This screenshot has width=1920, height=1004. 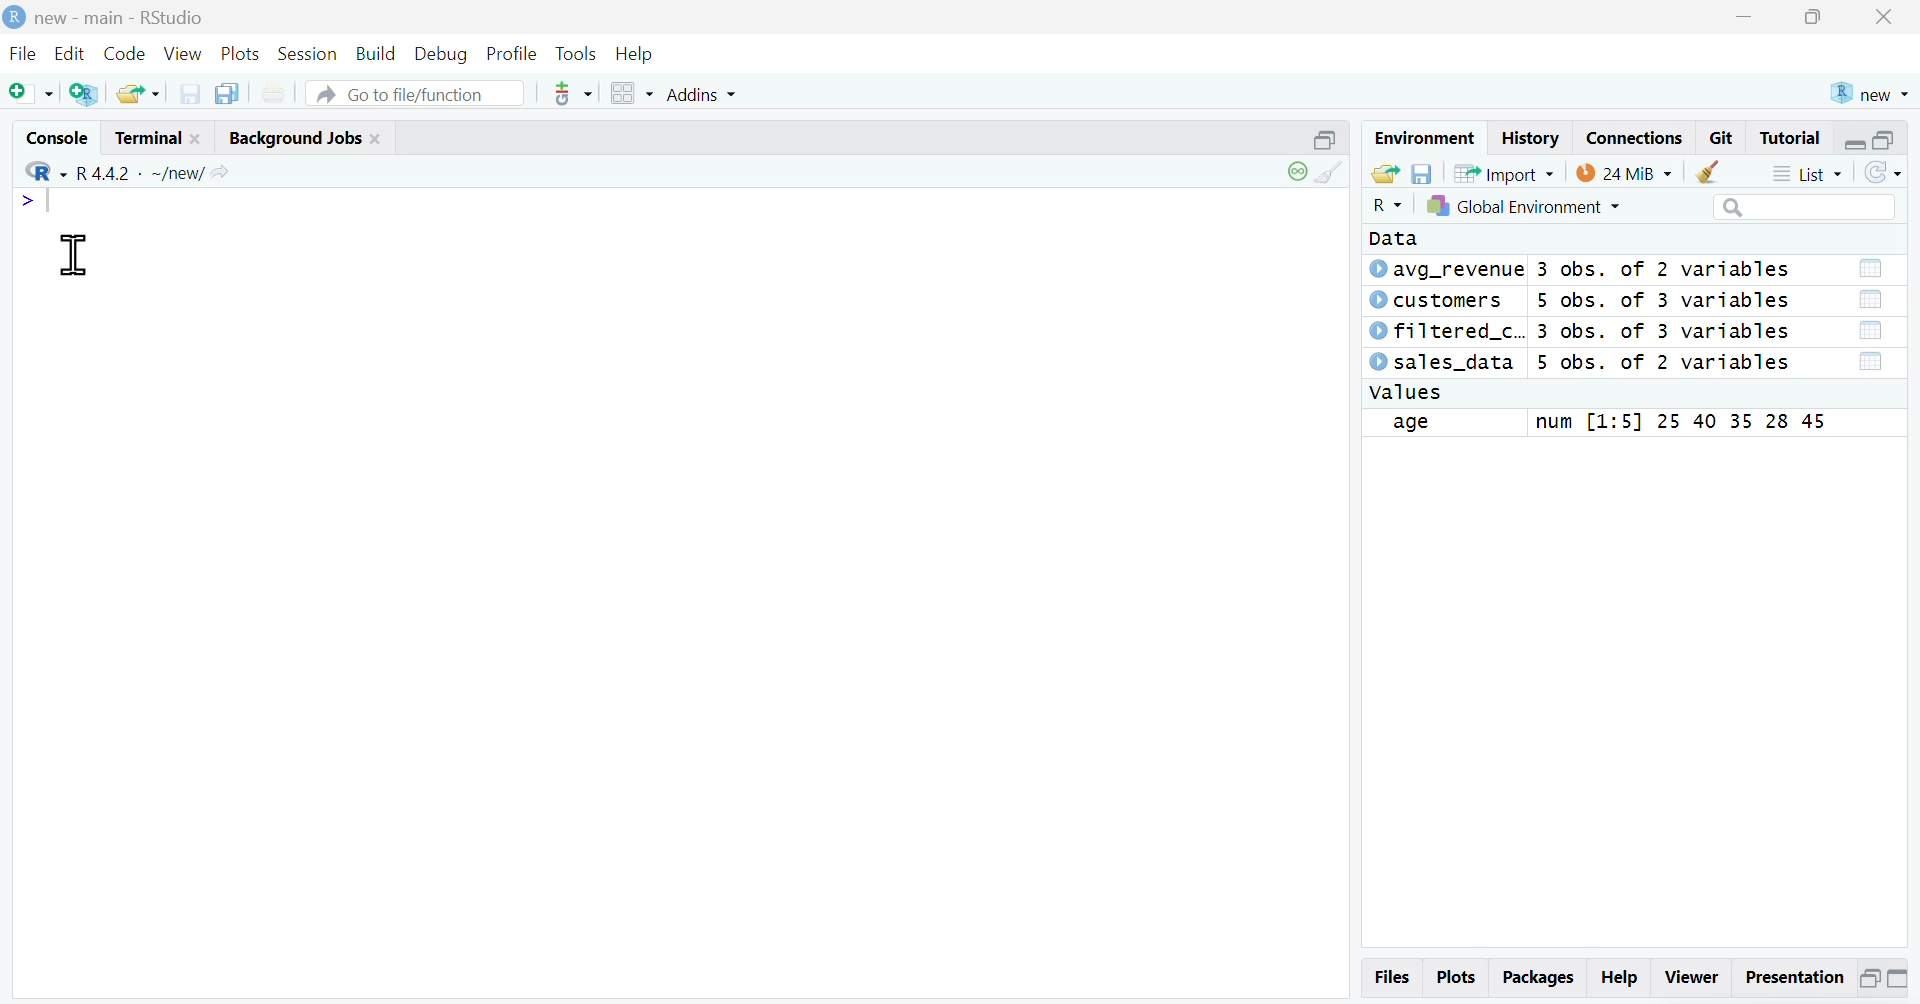 What do you see at coordinates (1868, 93) in the screenshot?
I see `new project` at bounding box center [1868, 93].